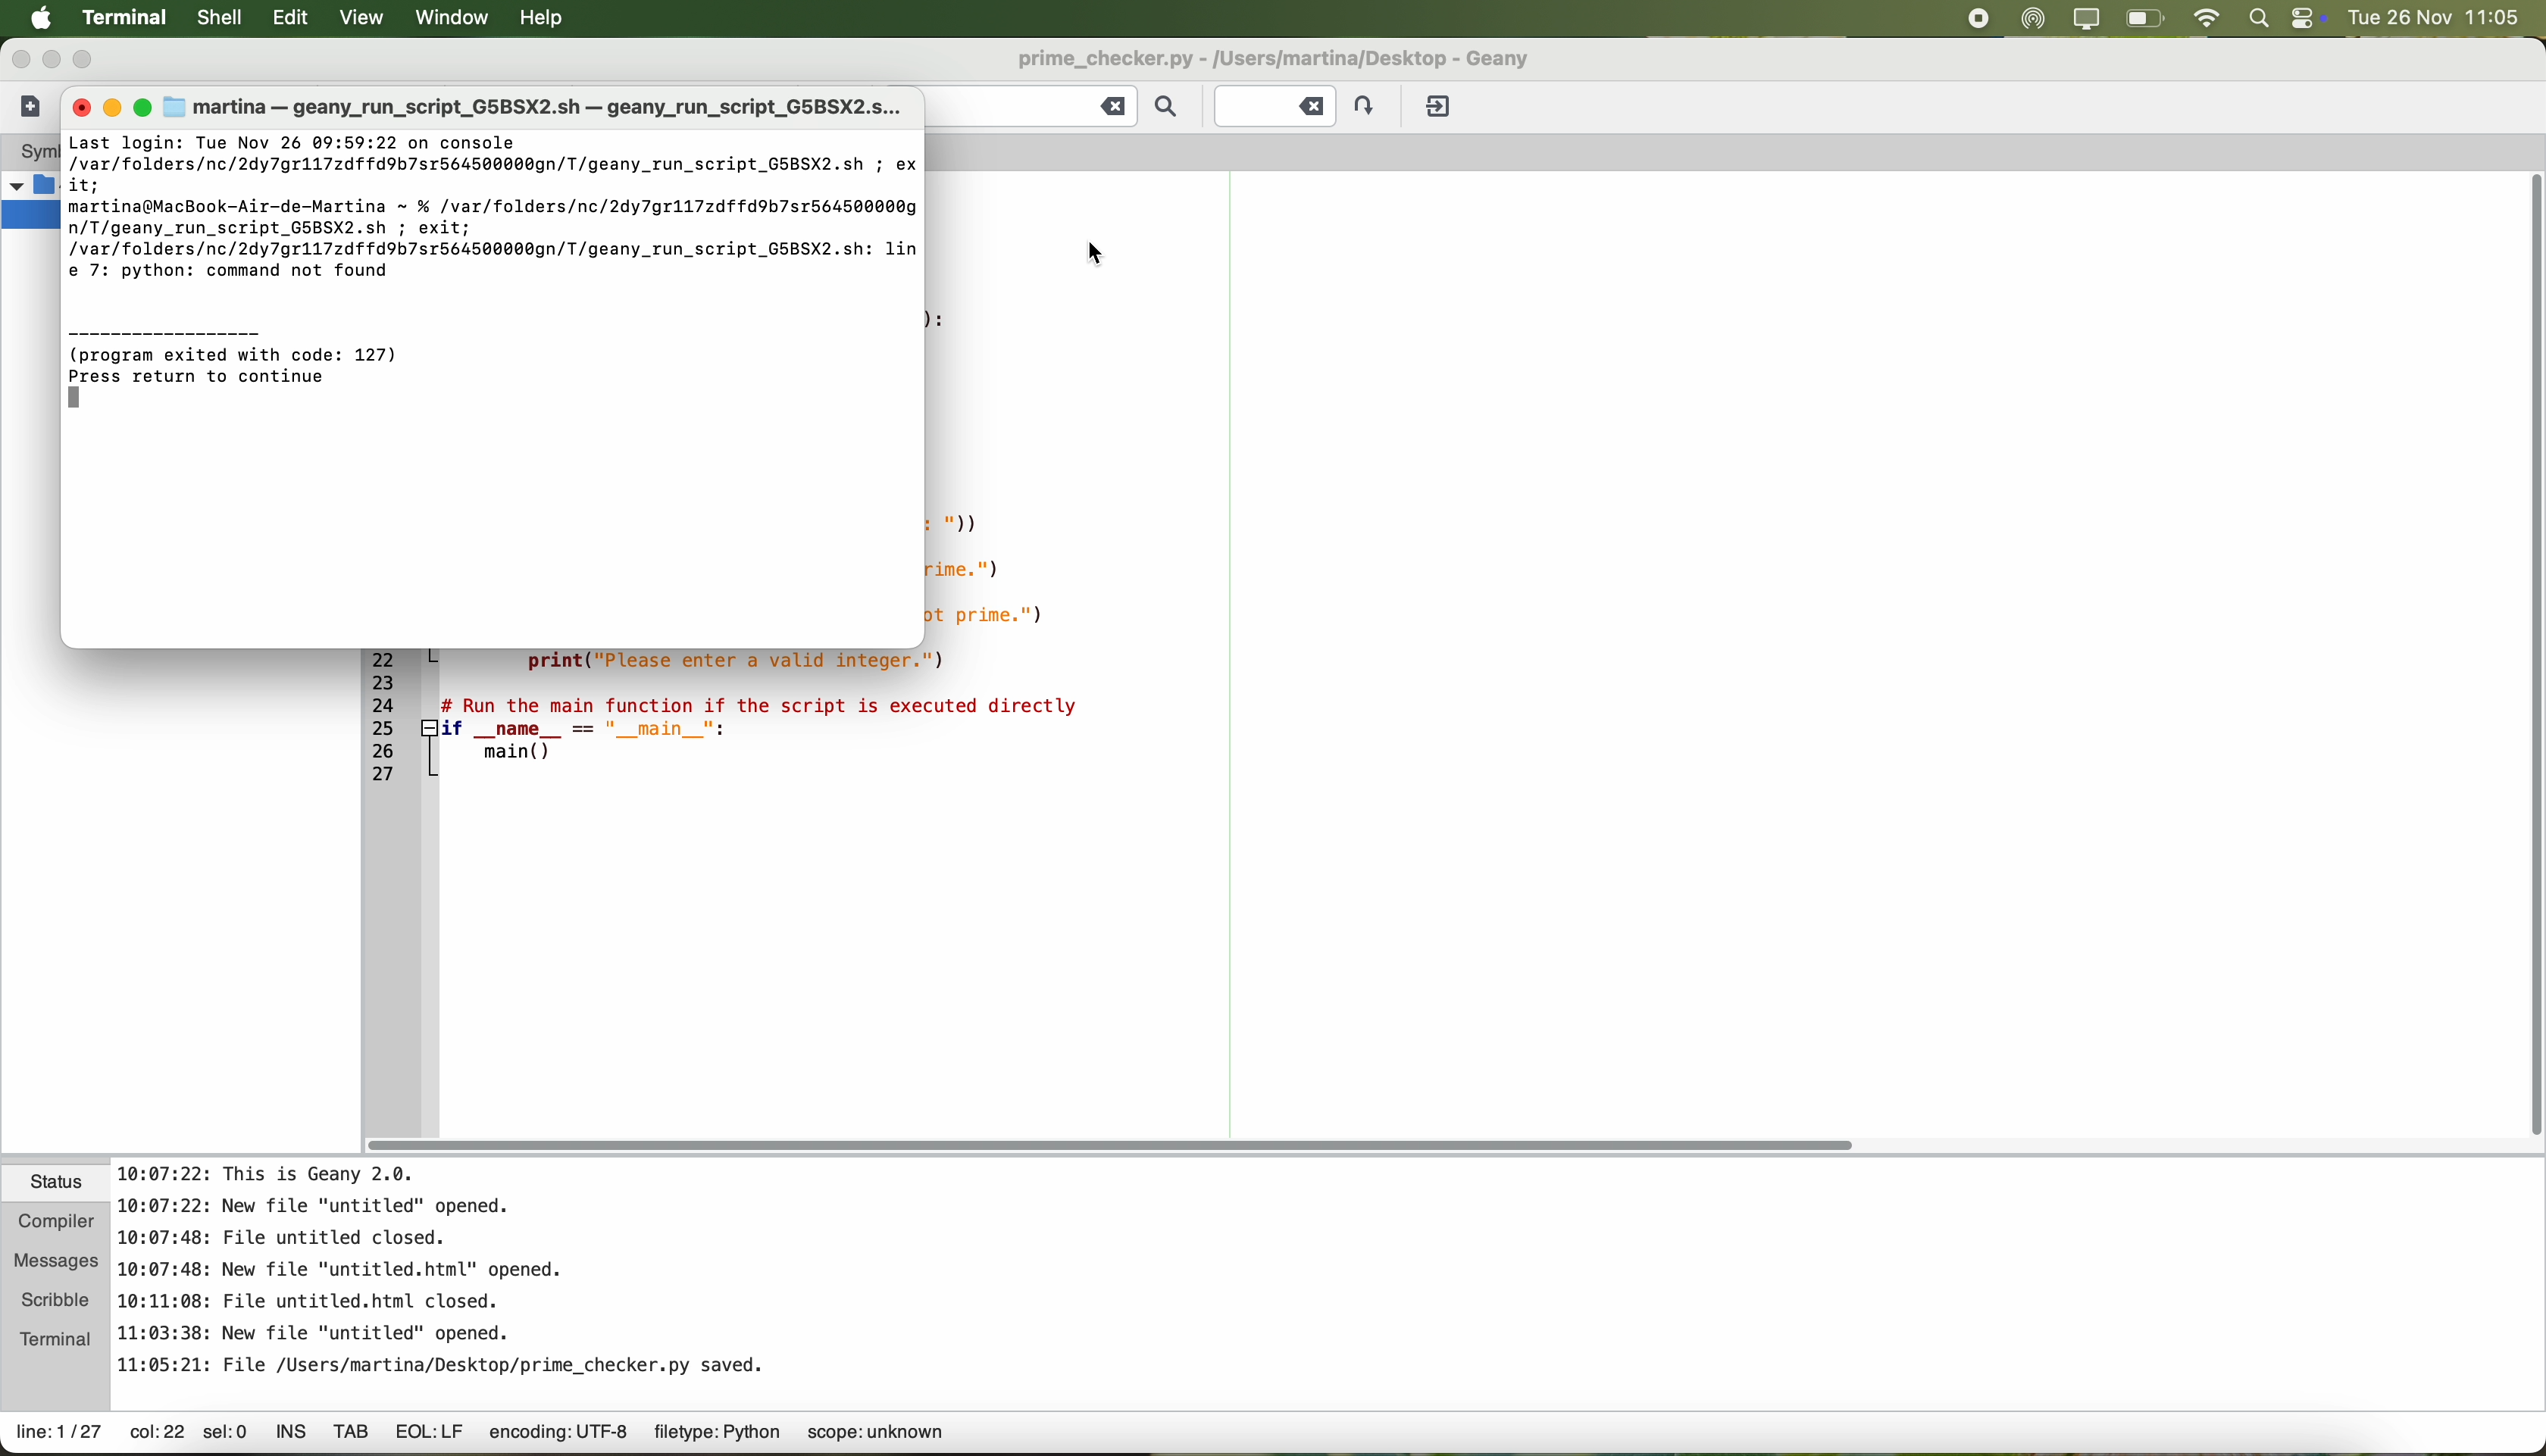 The width and height of the screenshot is (2546, 1456). What do you see at coordinates (78, 106) in the screenshot?
I see `close window` at bounding box center [78, 106].